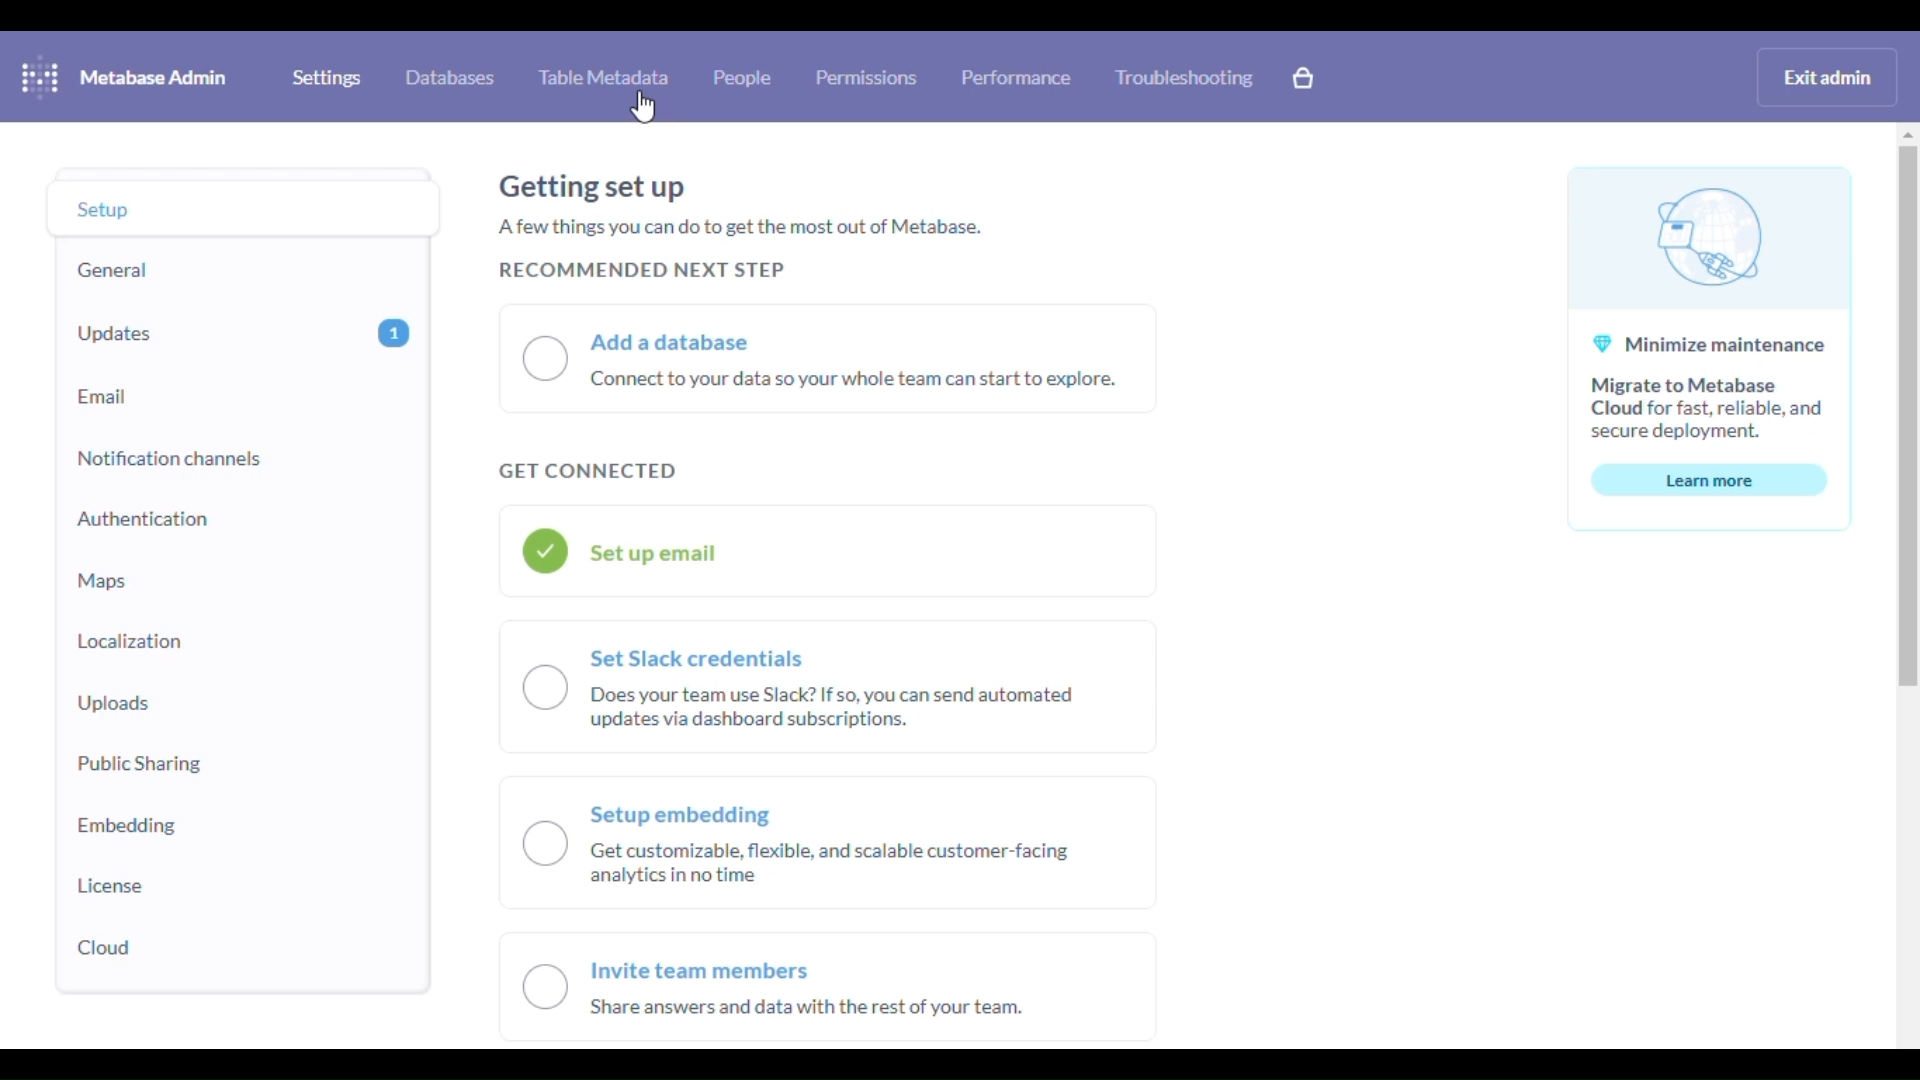 The width and height of the screenshot is (1920, 1080). I want to click on public sharing, so click(138, 763).